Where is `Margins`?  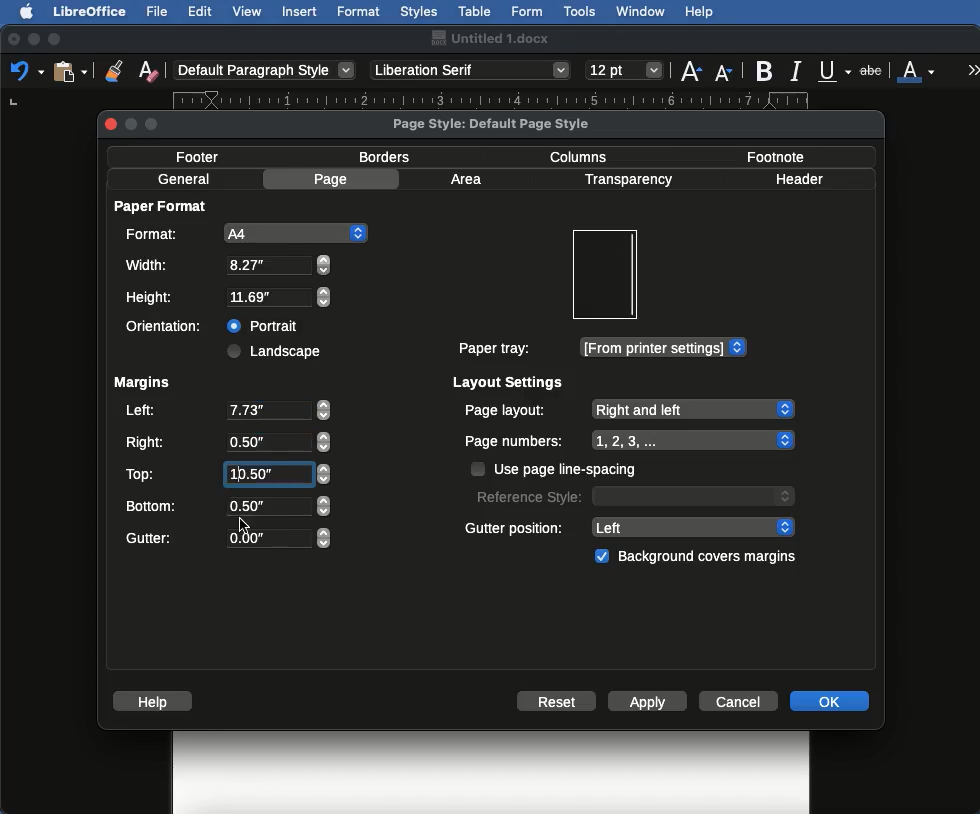 Margins is located at coordinates (141, 383).